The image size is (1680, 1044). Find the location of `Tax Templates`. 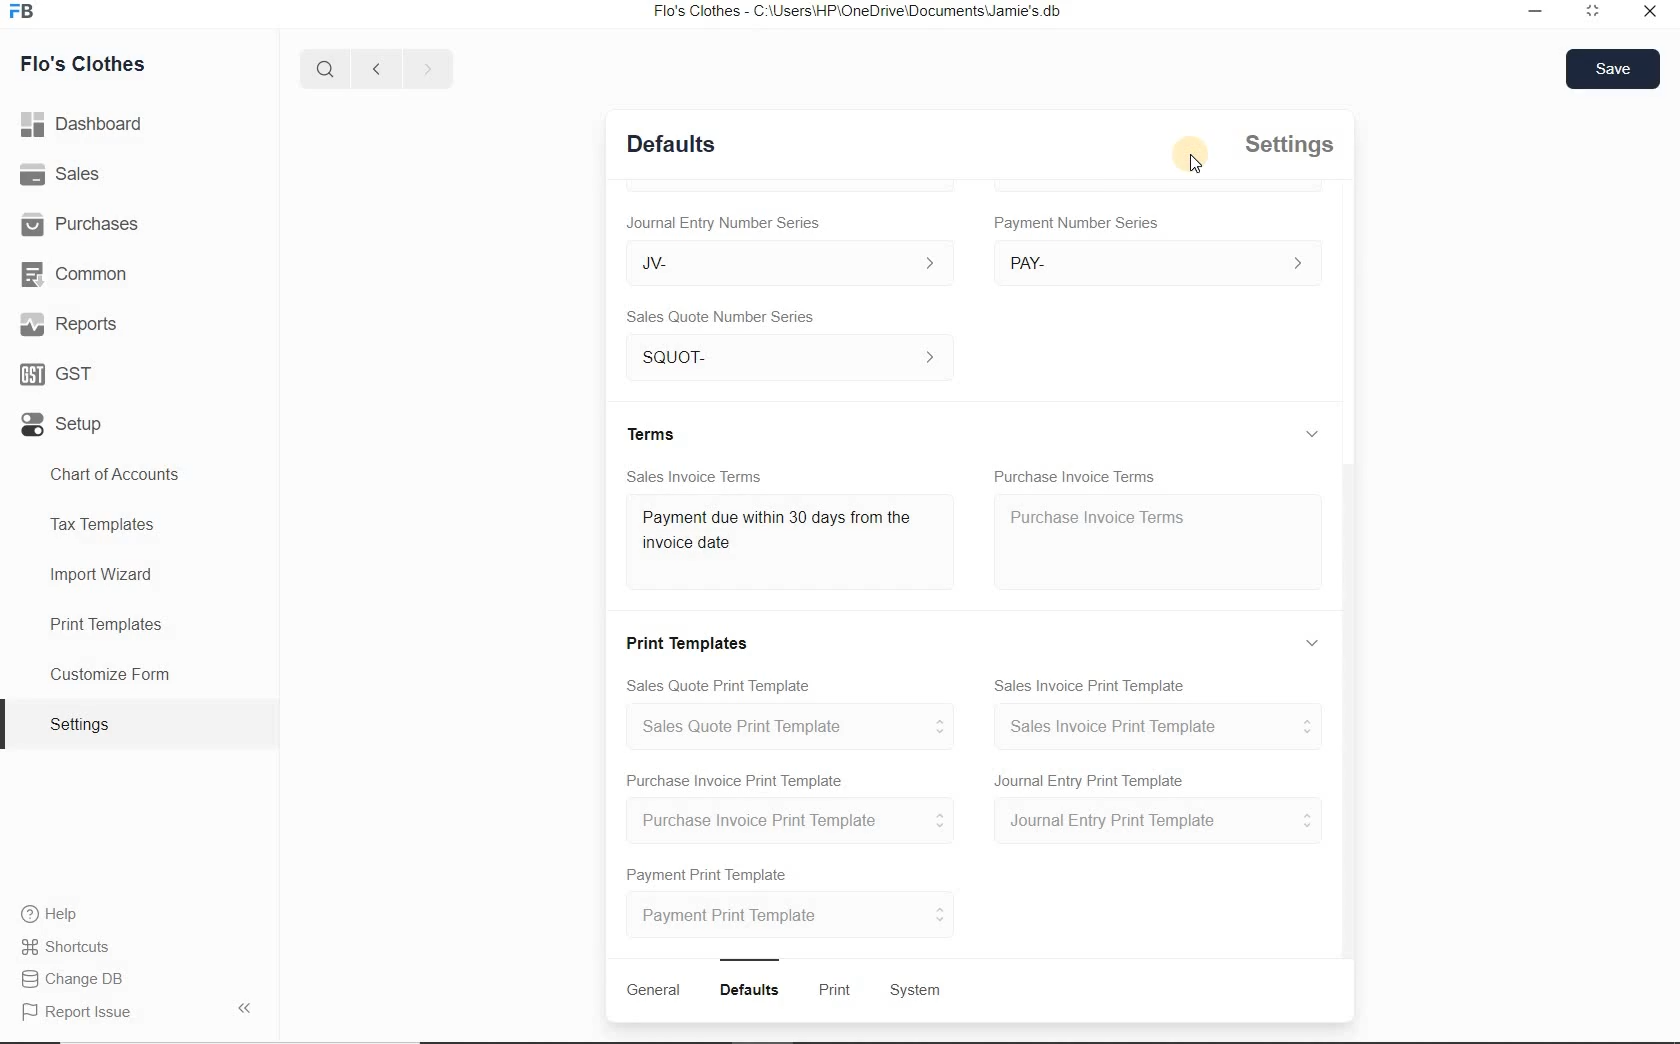

Tax Templates is located at coordinates (138, 528).